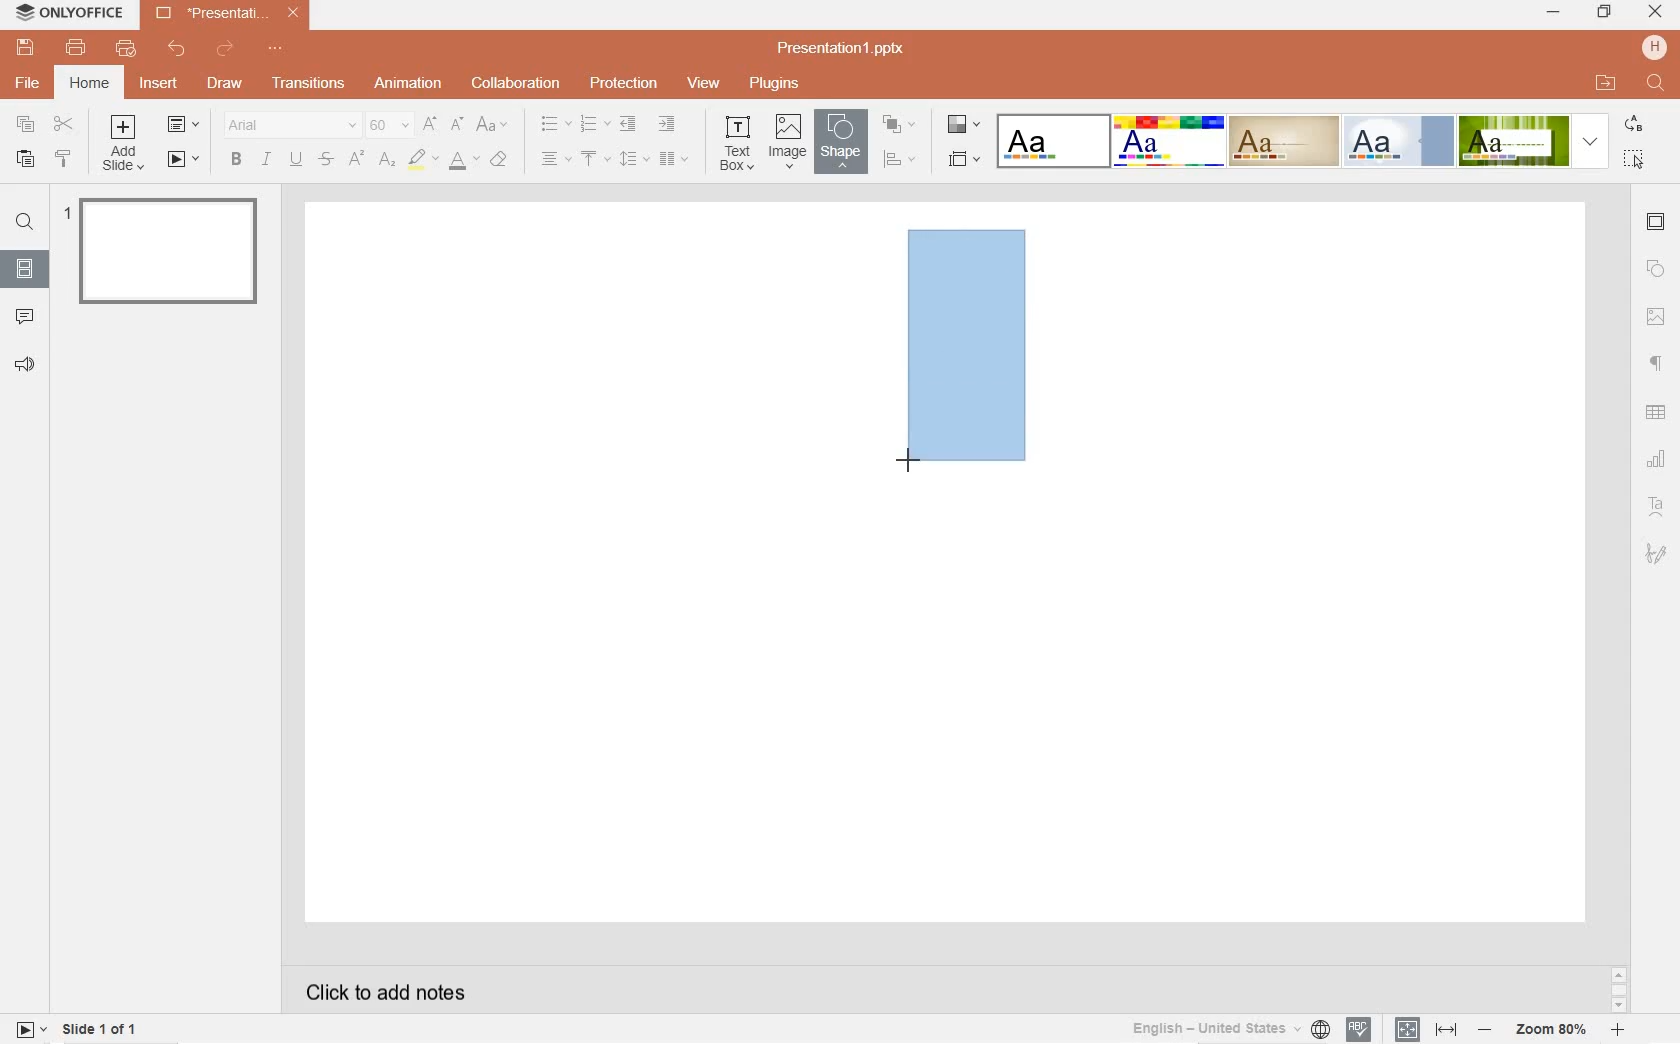 The image size is (1680, 1044). Describe the element at coordinates (773, 83) in the screenshot. I see `plugins` at that location.